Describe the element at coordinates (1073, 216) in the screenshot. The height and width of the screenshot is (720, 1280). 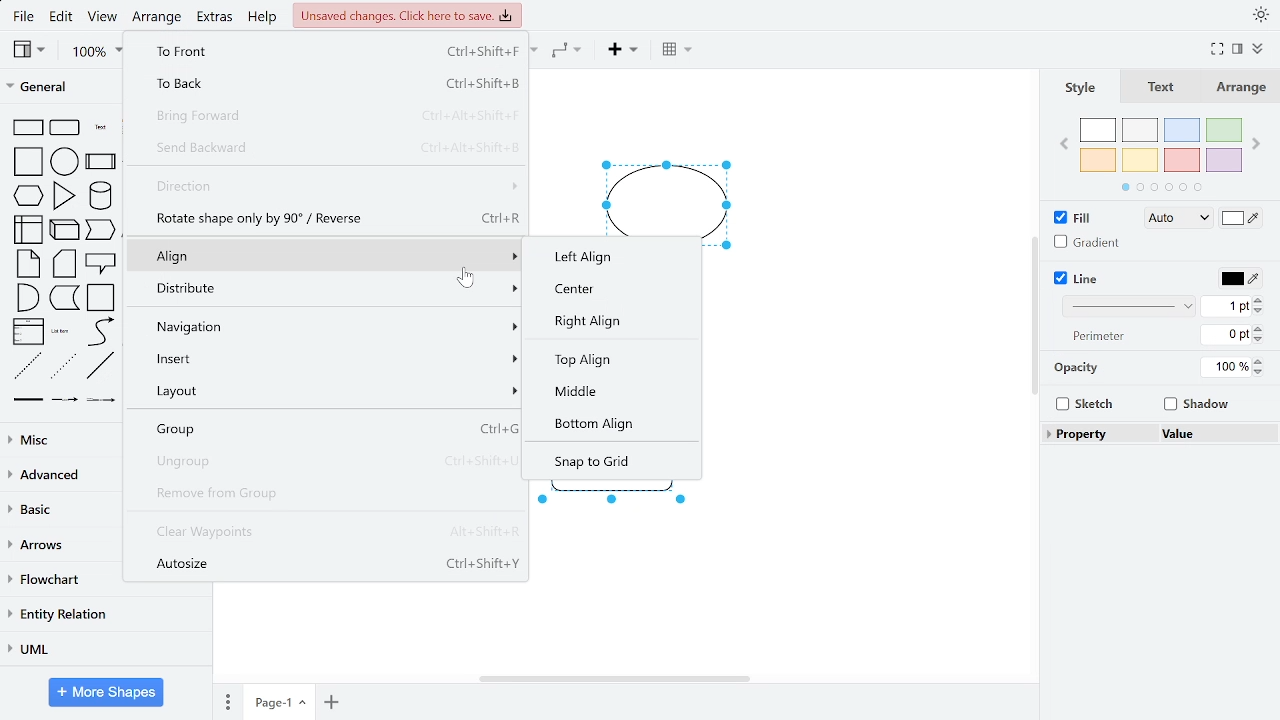
I see `Fill` at that location.